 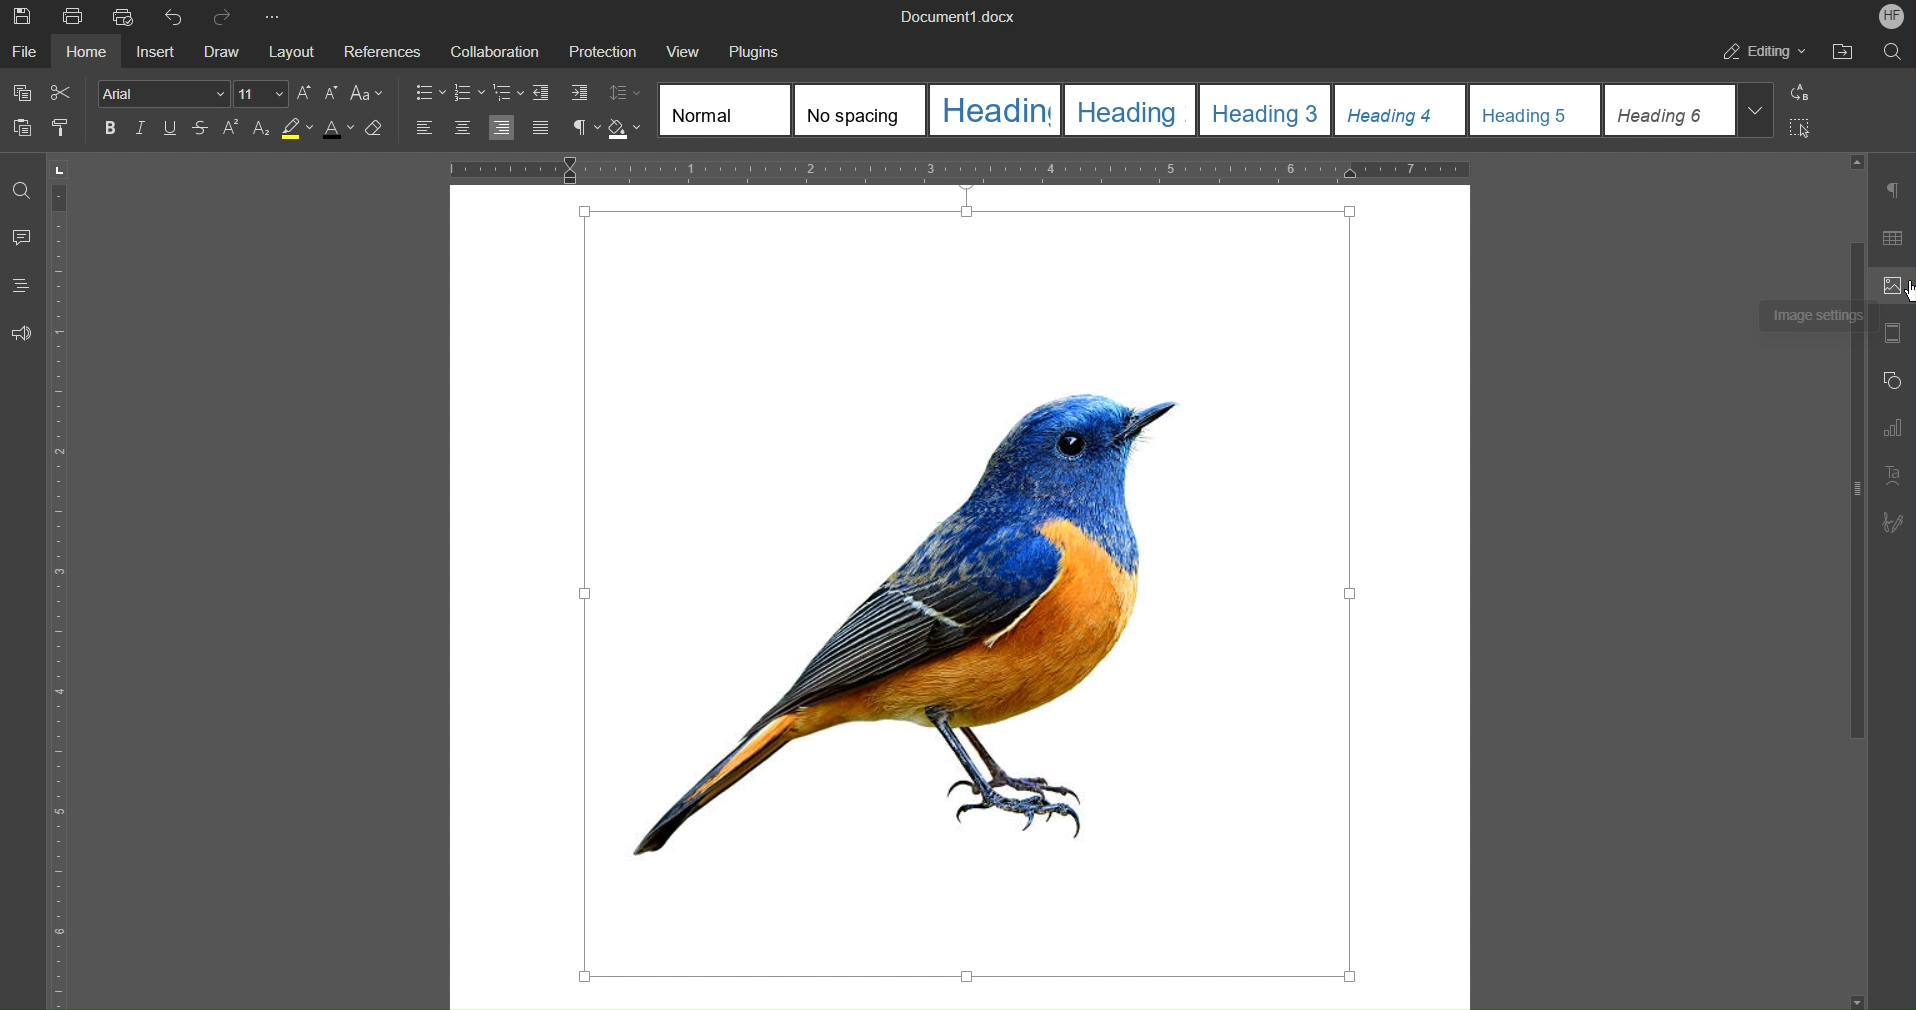 I want to click on Headings, so click(x=22, y=286).